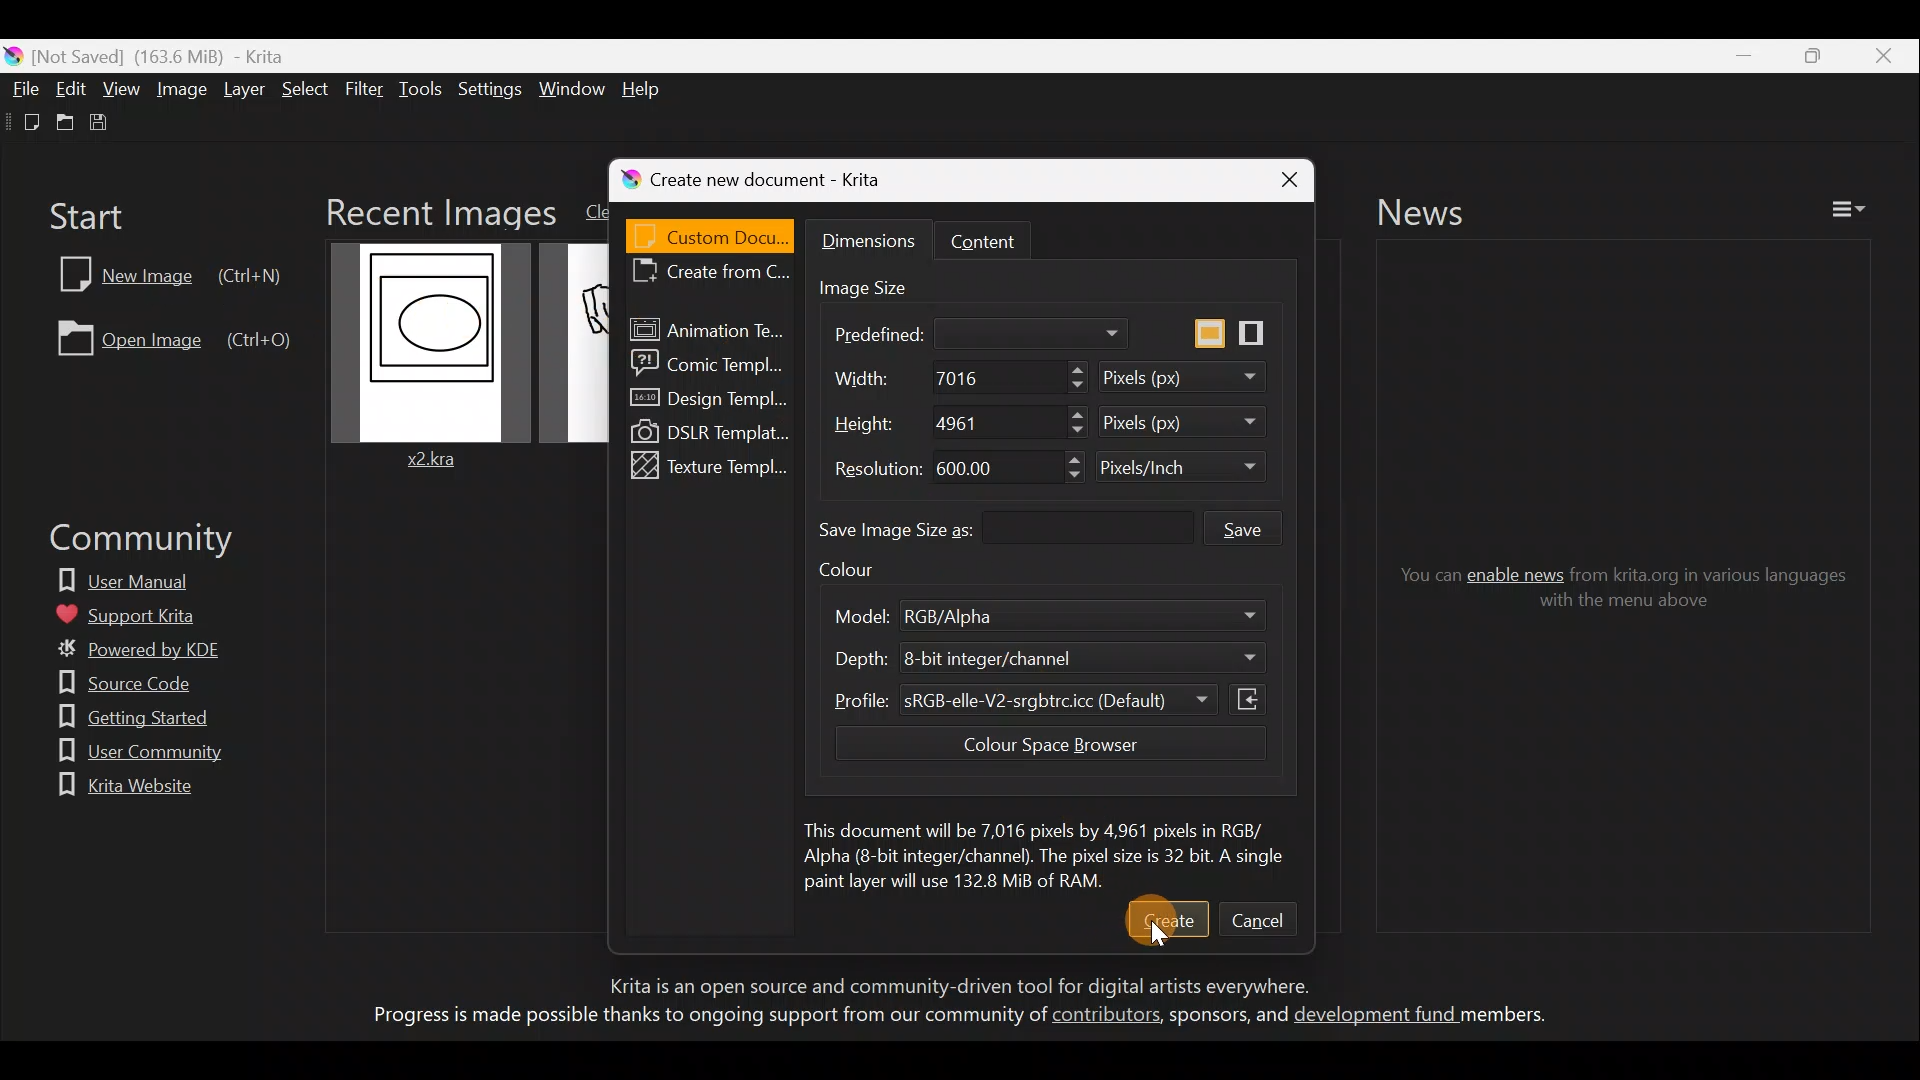 This screenshot has width=1920, height=1080. Describe the element at coordinates (1264, 527) in the screenshot. I see `Save` at that location.